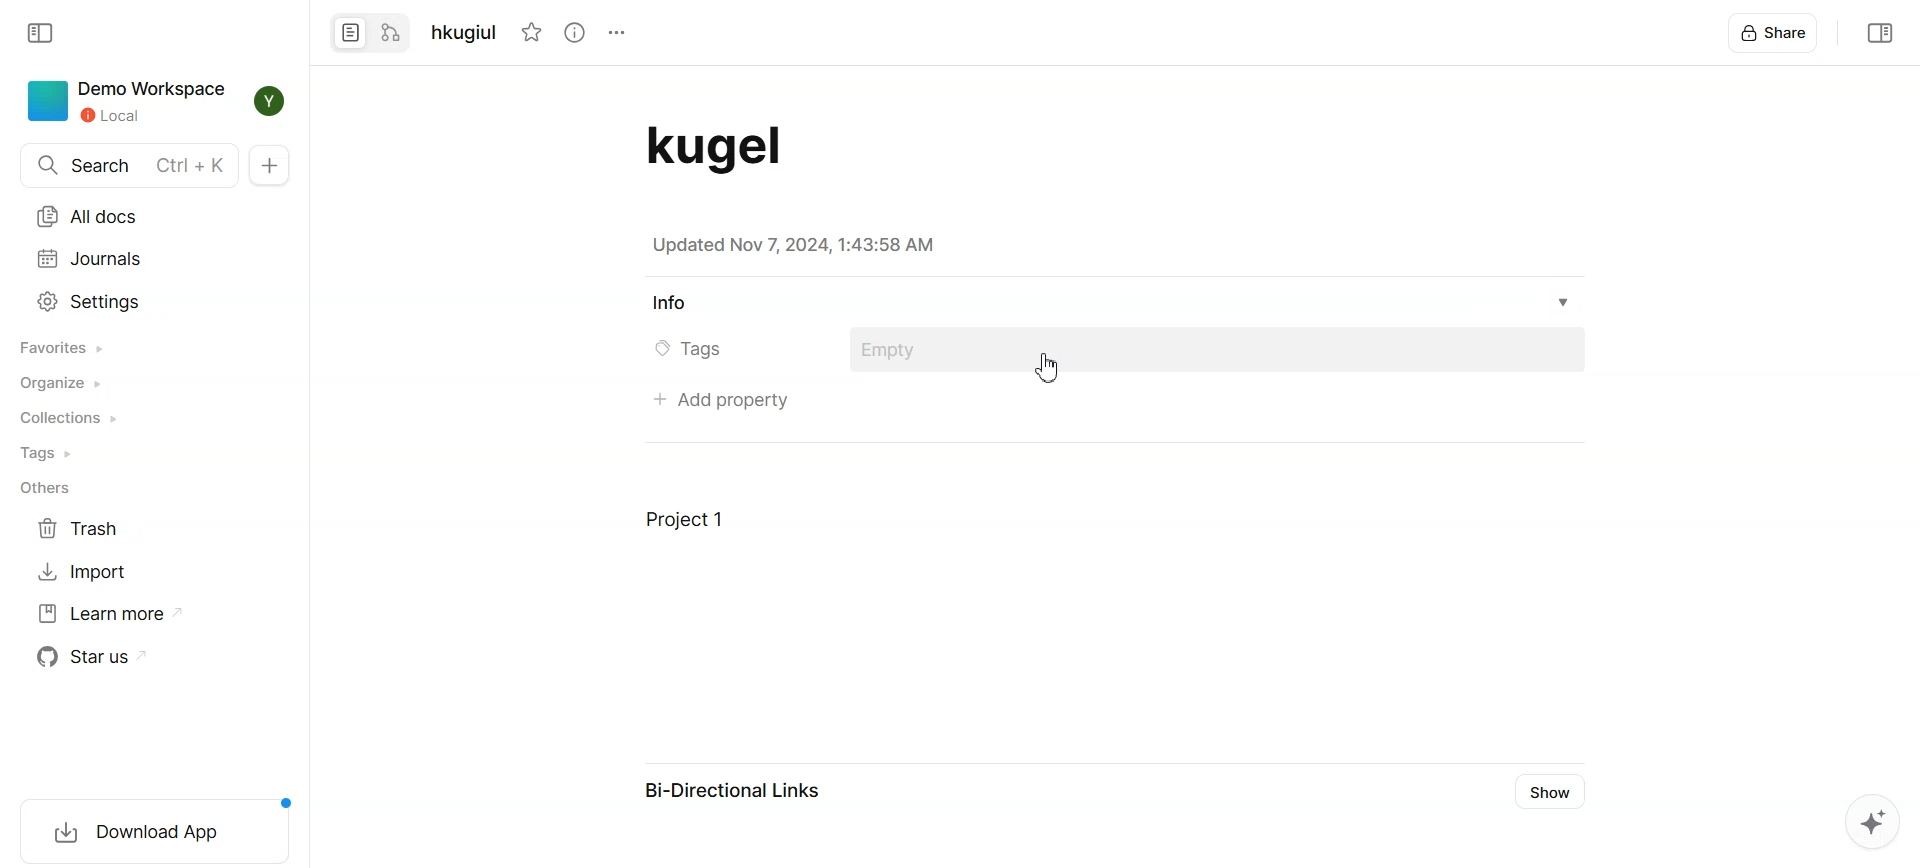 Image resolution: width=1920 pixels, height=868 pixels. I want to click on Profile, so click(268, 100).